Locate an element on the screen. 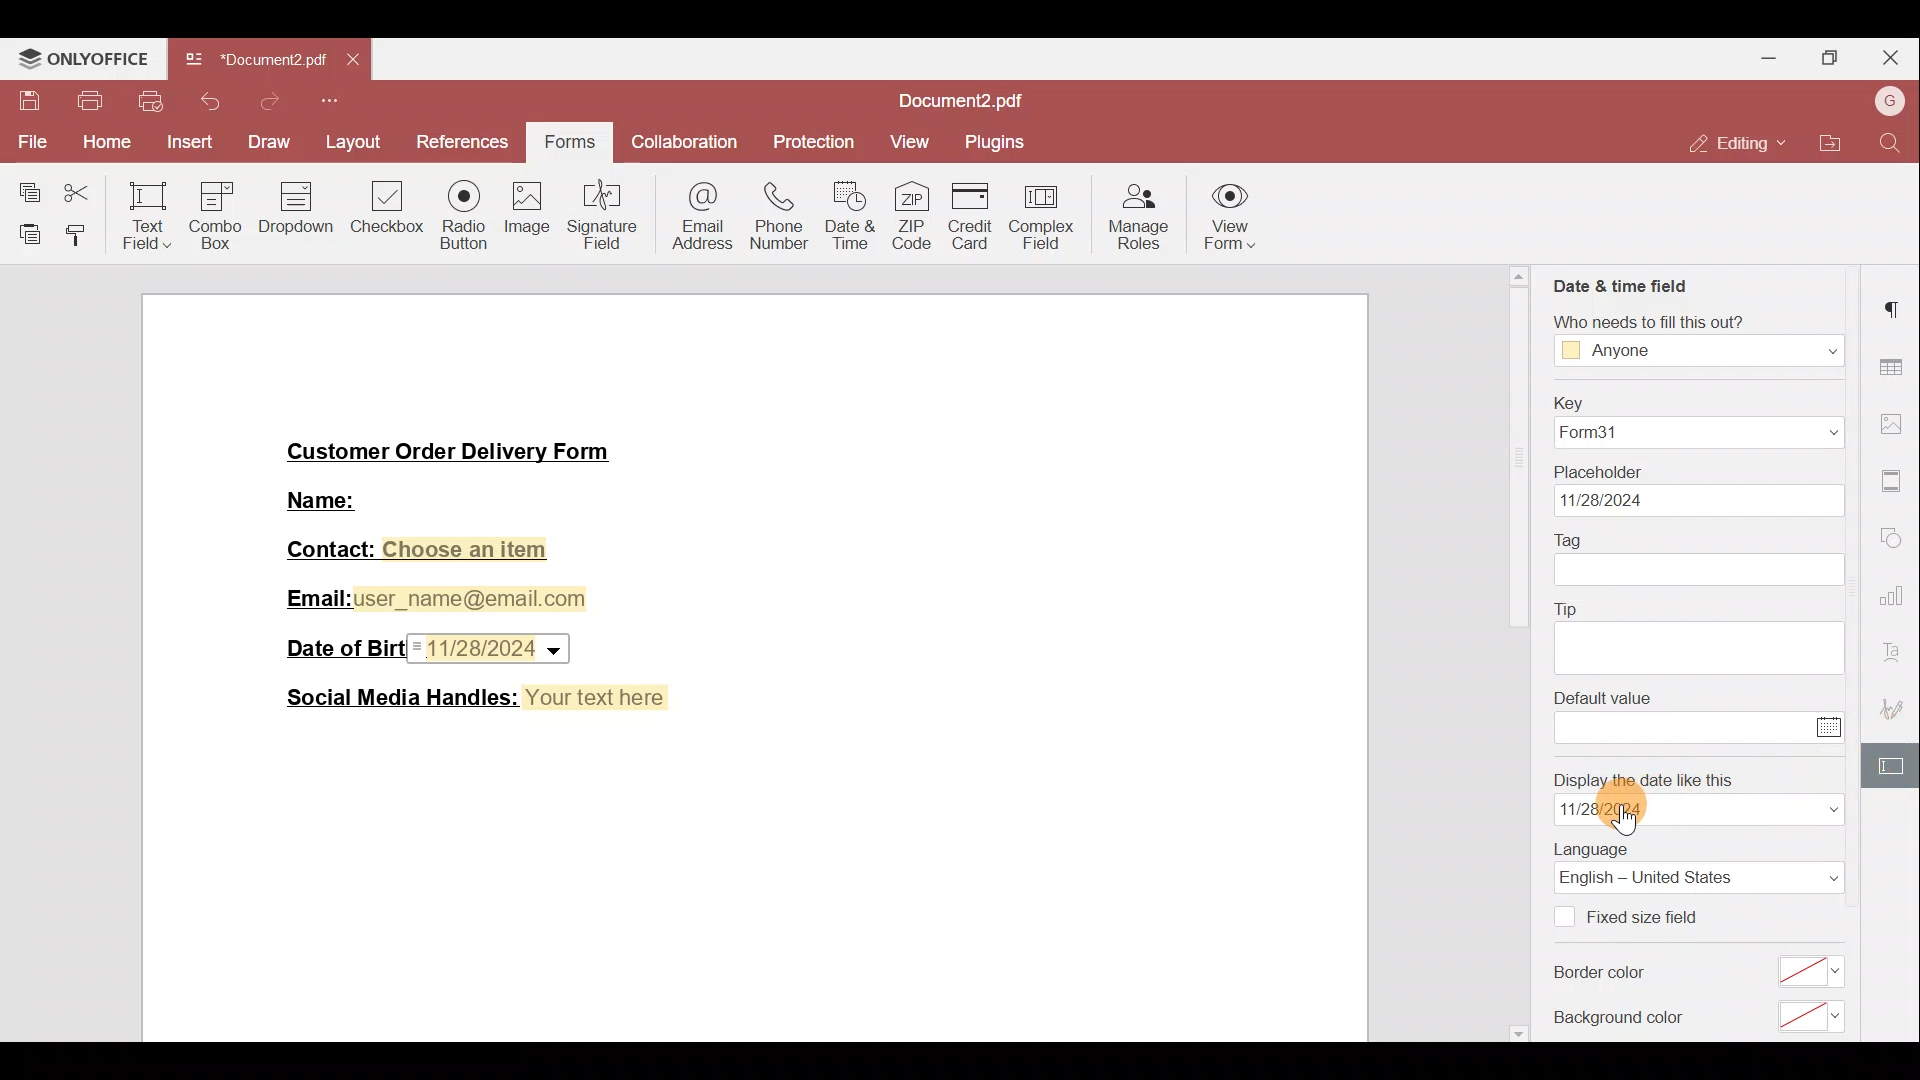  Default value is located at coordinates (1605, 697).